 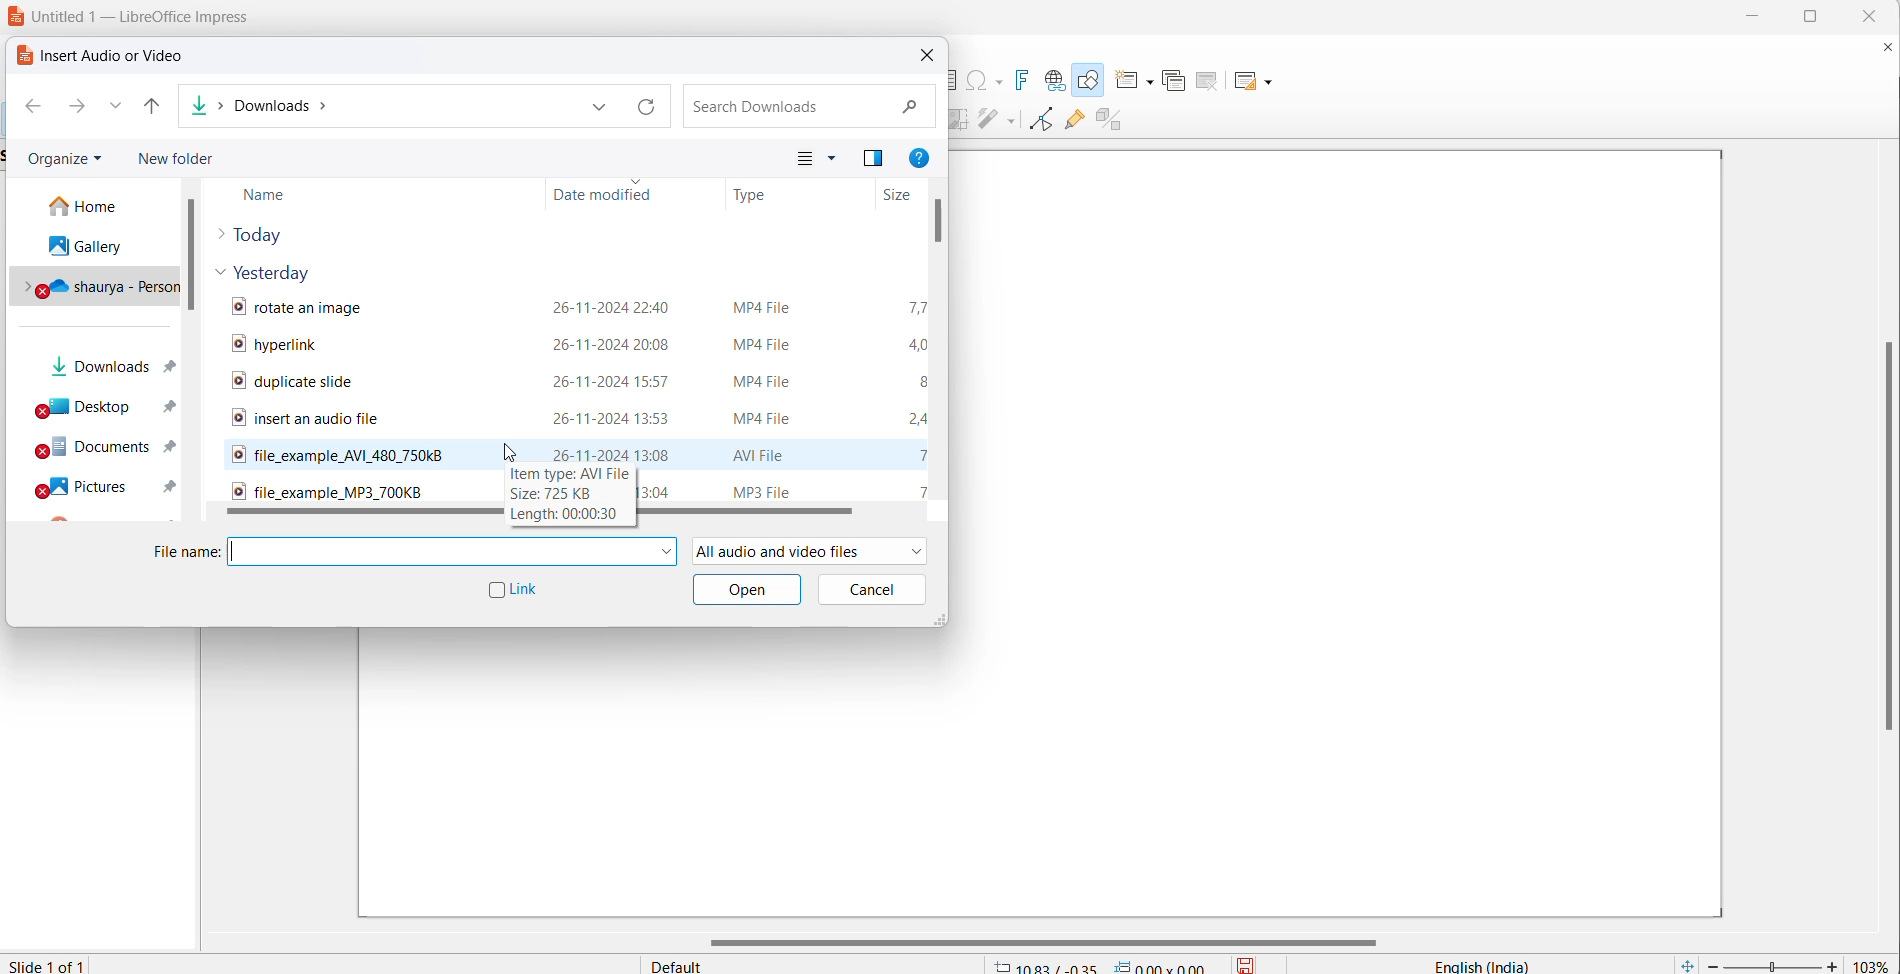 What do you see at coordinates (1871, 16) in the screenshot?
I see `close` at bounding box center [1871, 16].